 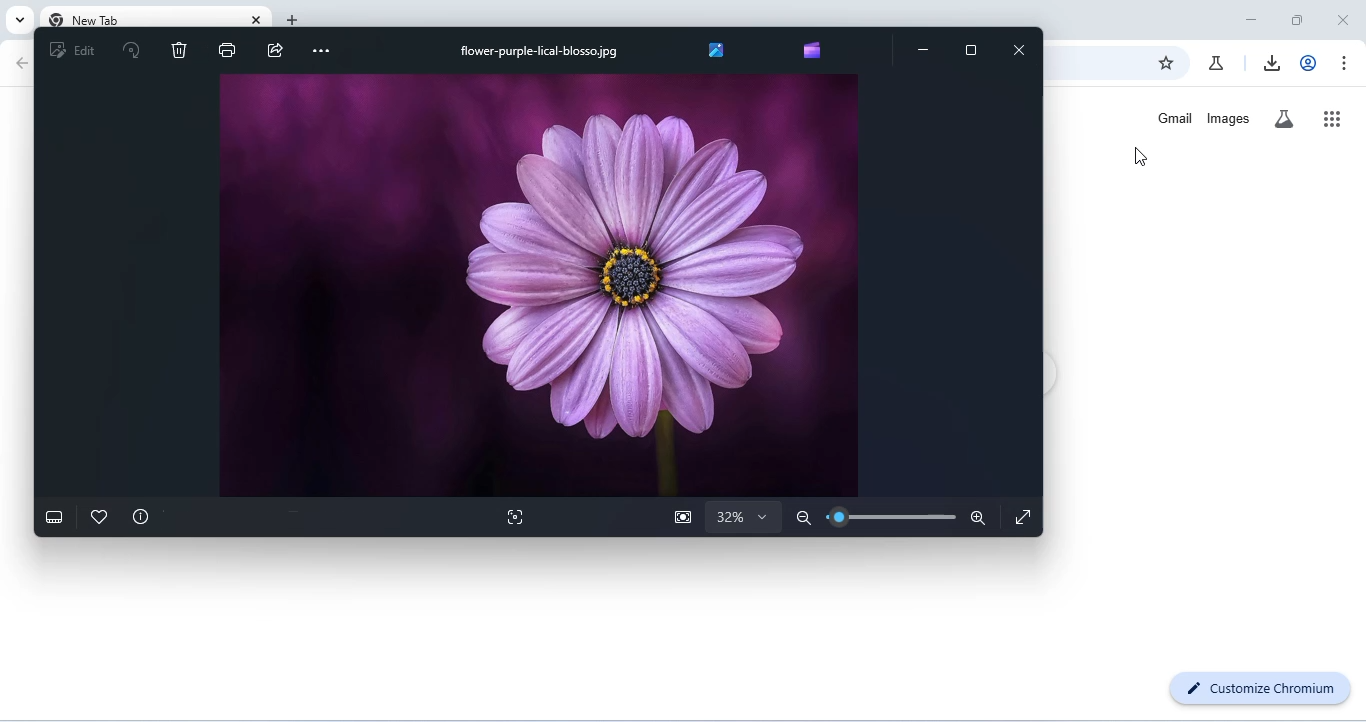 I want to click on images, so click(x=1228, y=119).